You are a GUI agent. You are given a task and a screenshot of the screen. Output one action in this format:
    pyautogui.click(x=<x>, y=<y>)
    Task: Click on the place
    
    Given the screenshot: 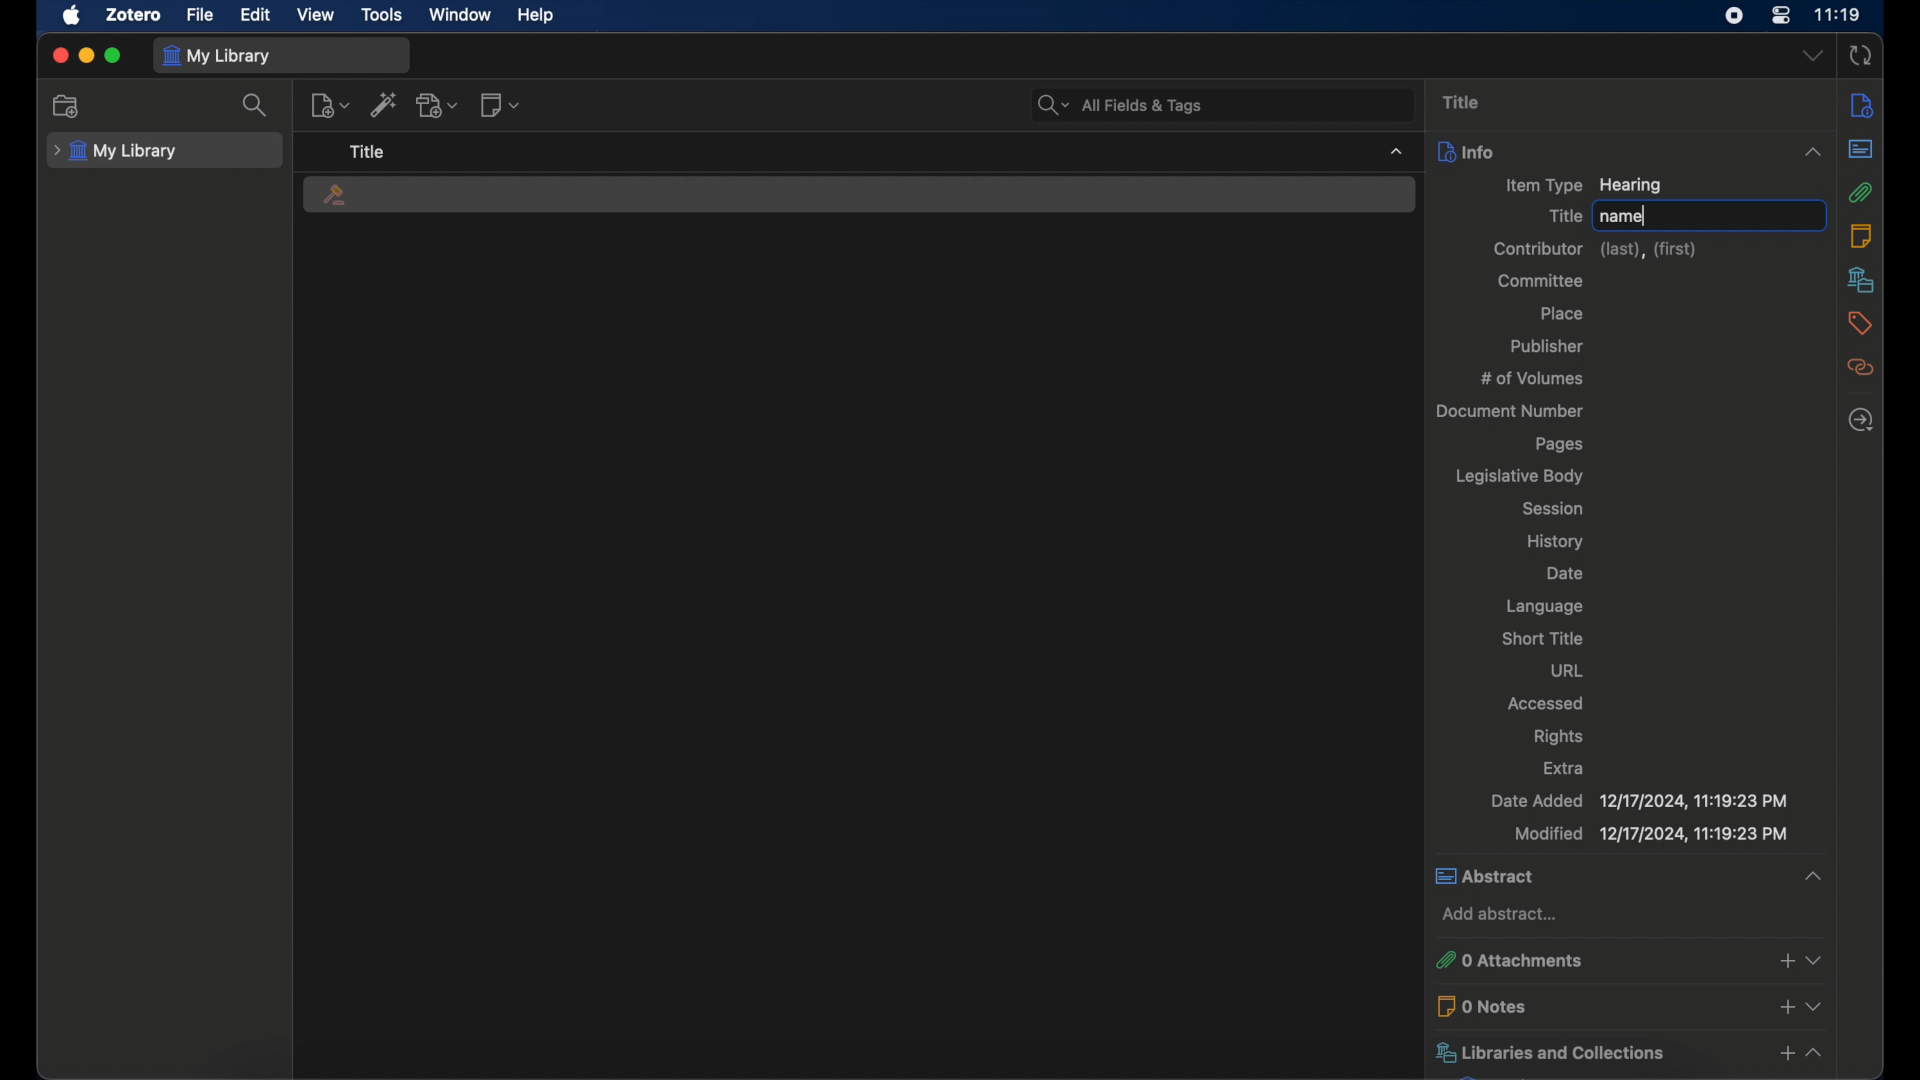 What is the action you would take?
    pyautogui.click(x=1561, y=313)
    